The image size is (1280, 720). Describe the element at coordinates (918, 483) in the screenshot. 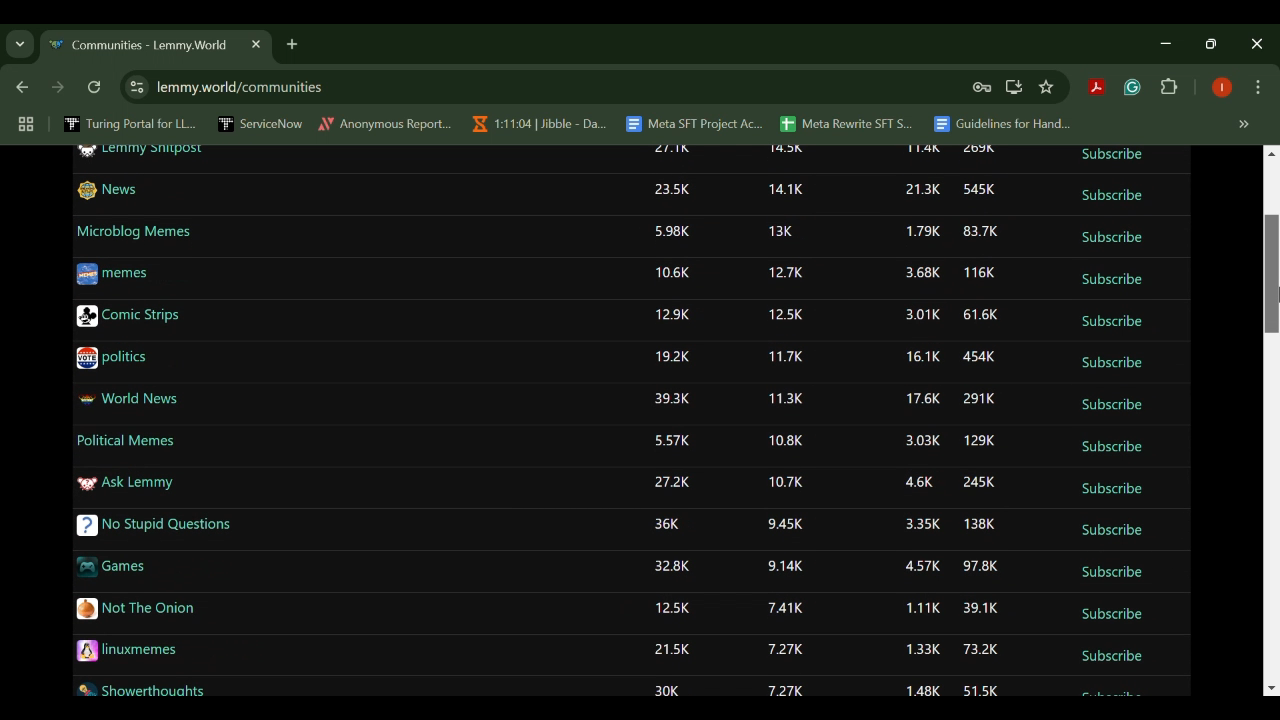

I see `4.6K` at that location.